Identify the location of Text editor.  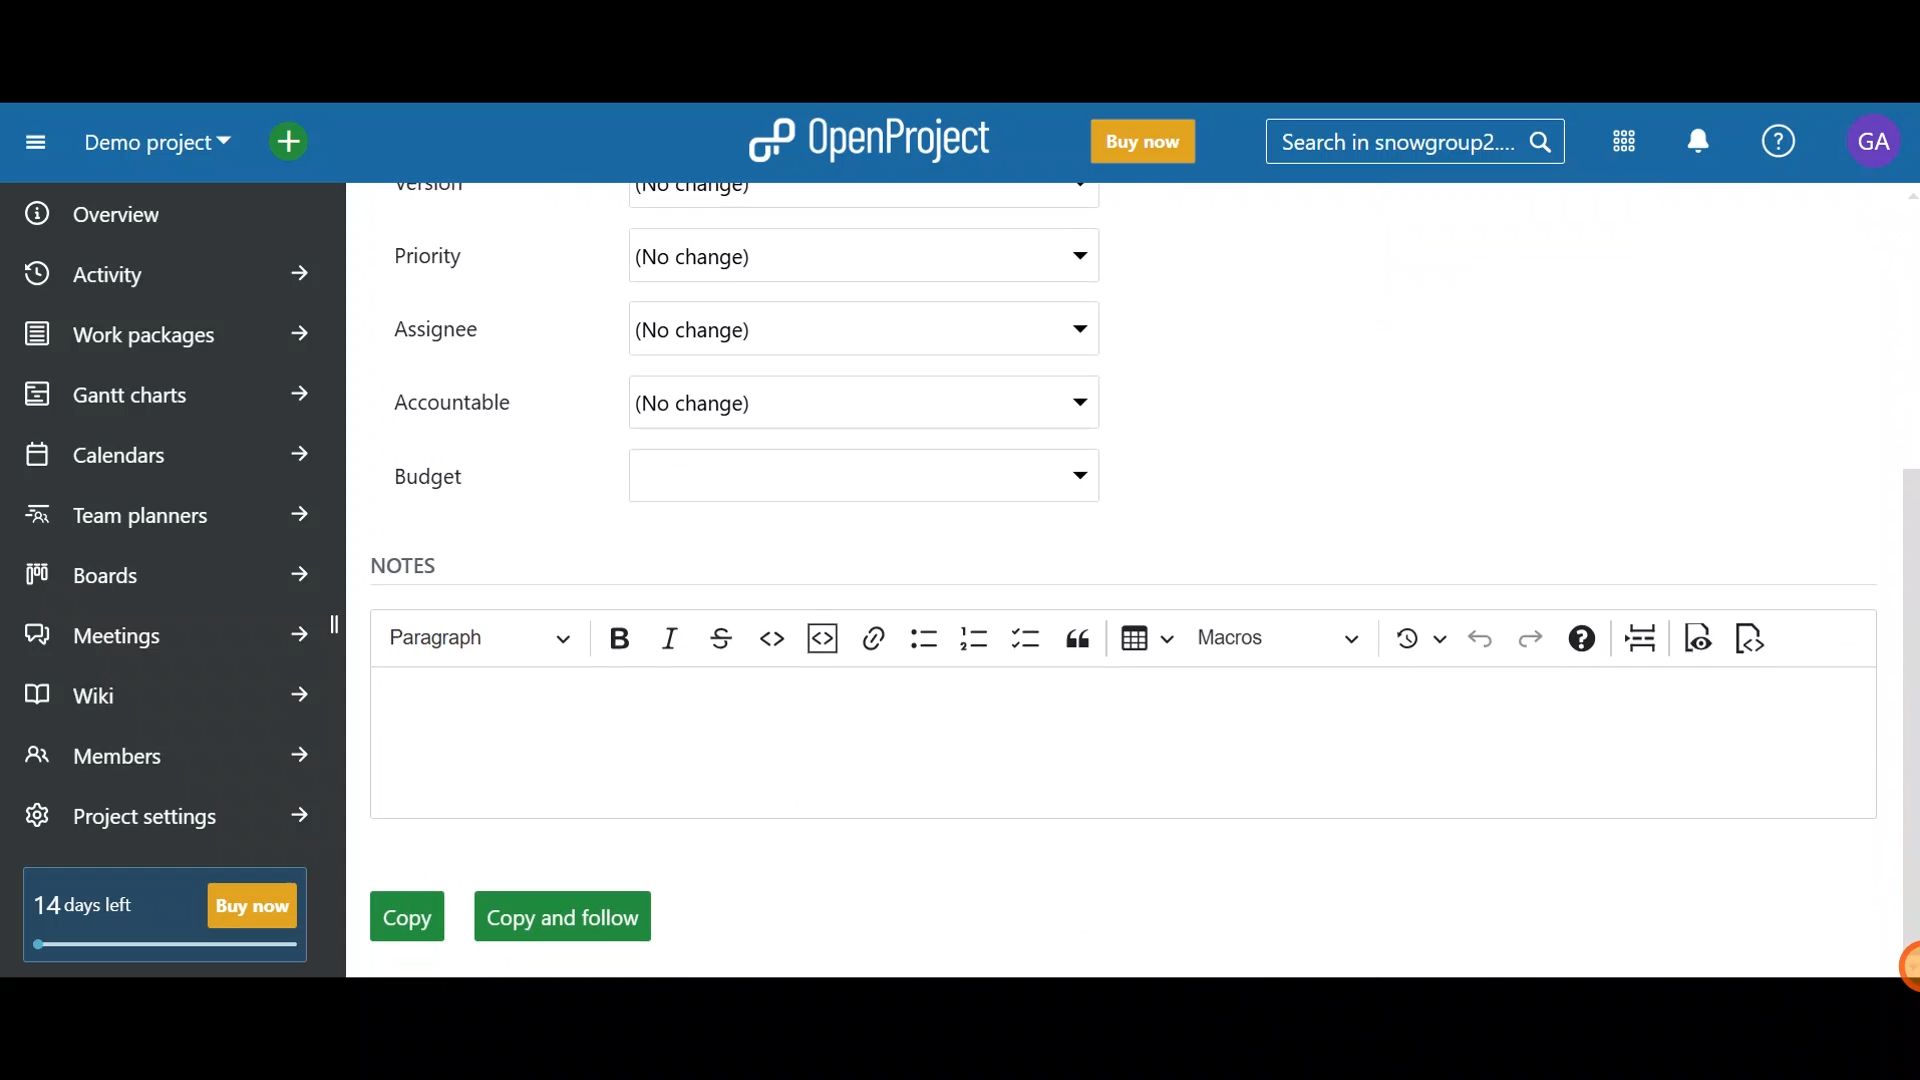
(1104, 751).